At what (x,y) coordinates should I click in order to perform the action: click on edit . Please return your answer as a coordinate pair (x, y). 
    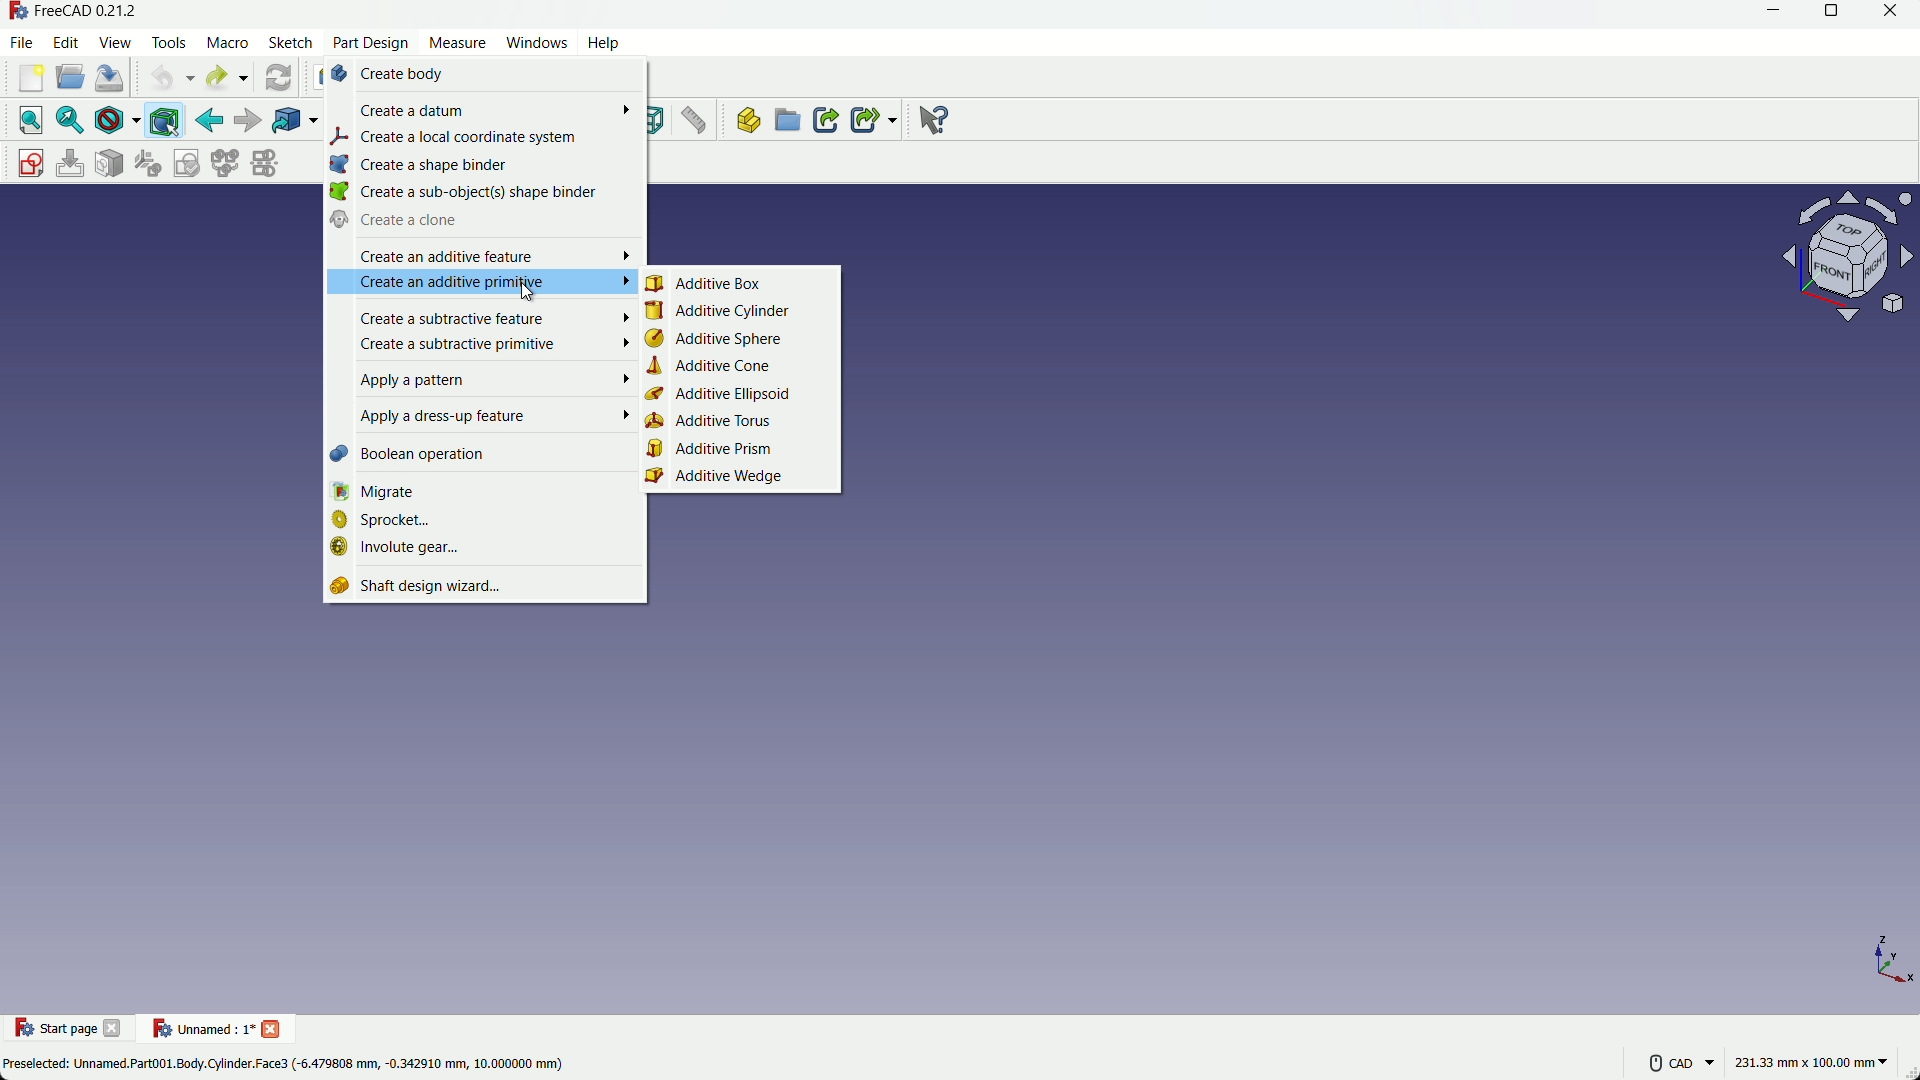
    Looking at the image, I should click on (66, 43).